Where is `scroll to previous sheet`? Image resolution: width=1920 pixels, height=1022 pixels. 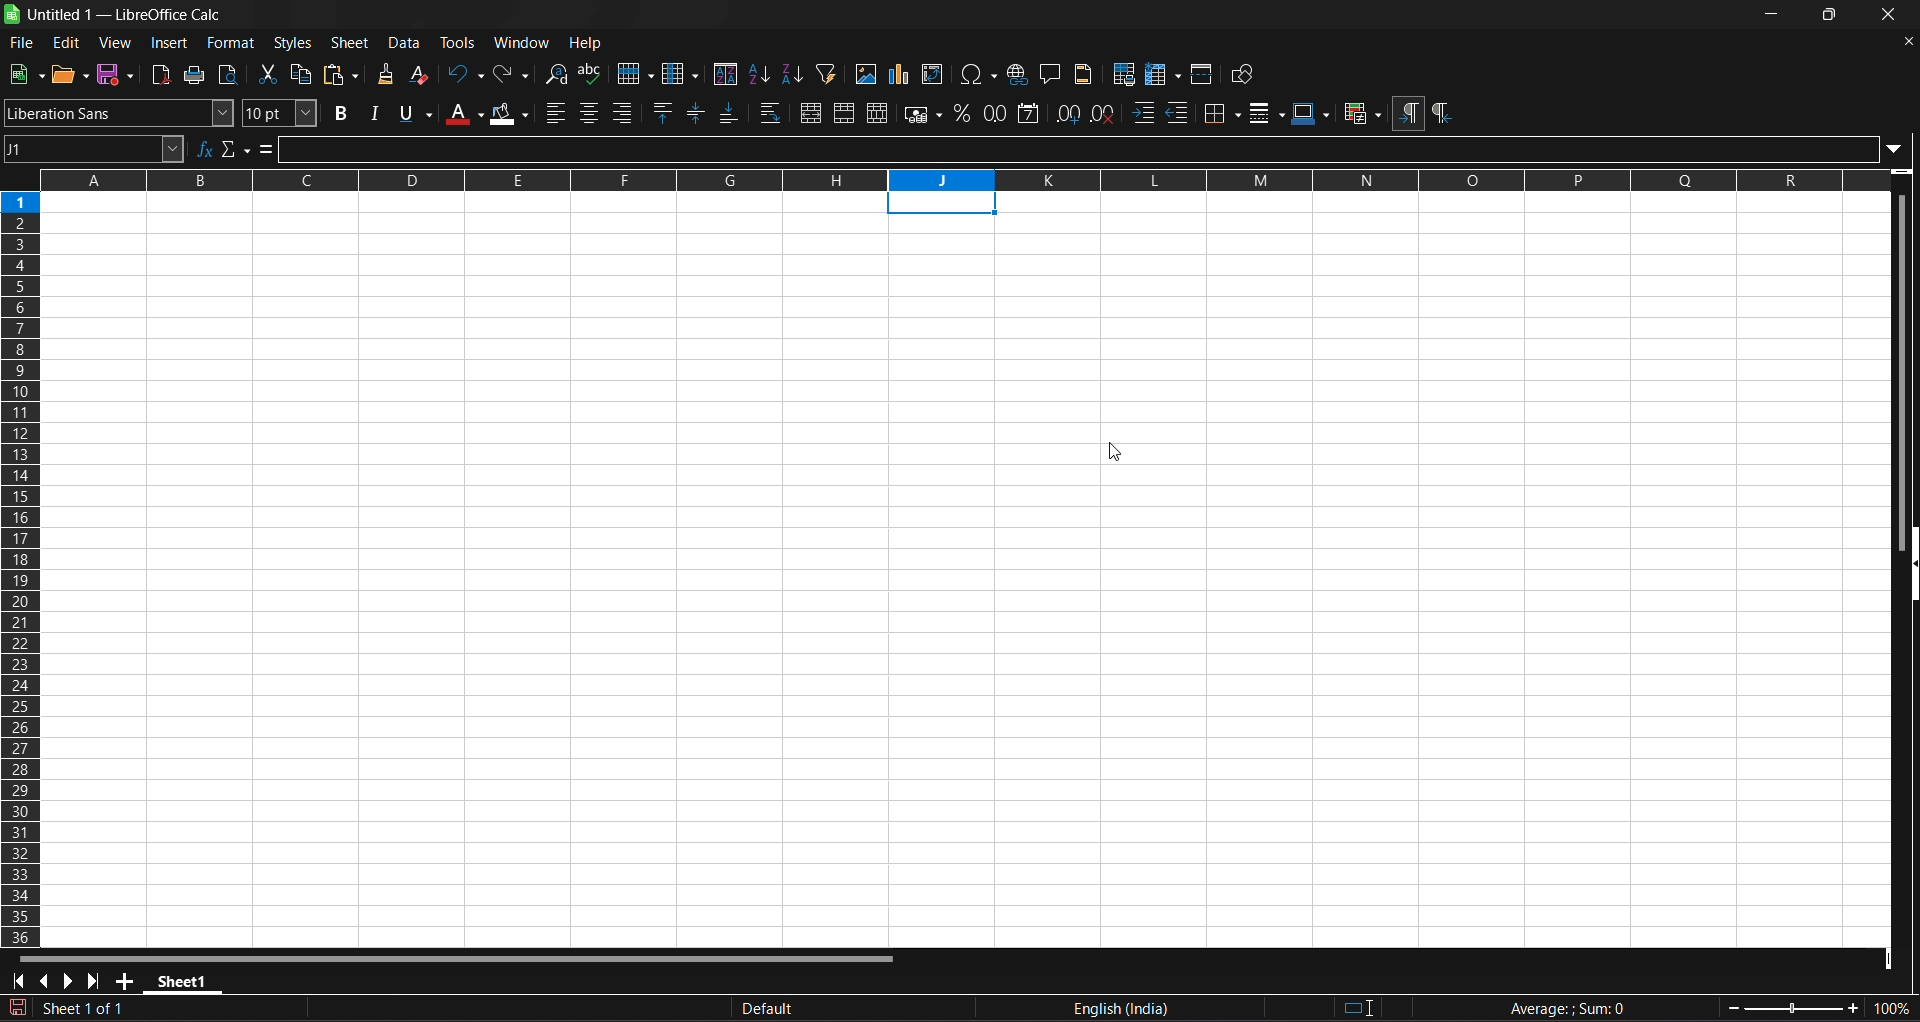
scroll to previous sheet is located at coordinates (46, 980).